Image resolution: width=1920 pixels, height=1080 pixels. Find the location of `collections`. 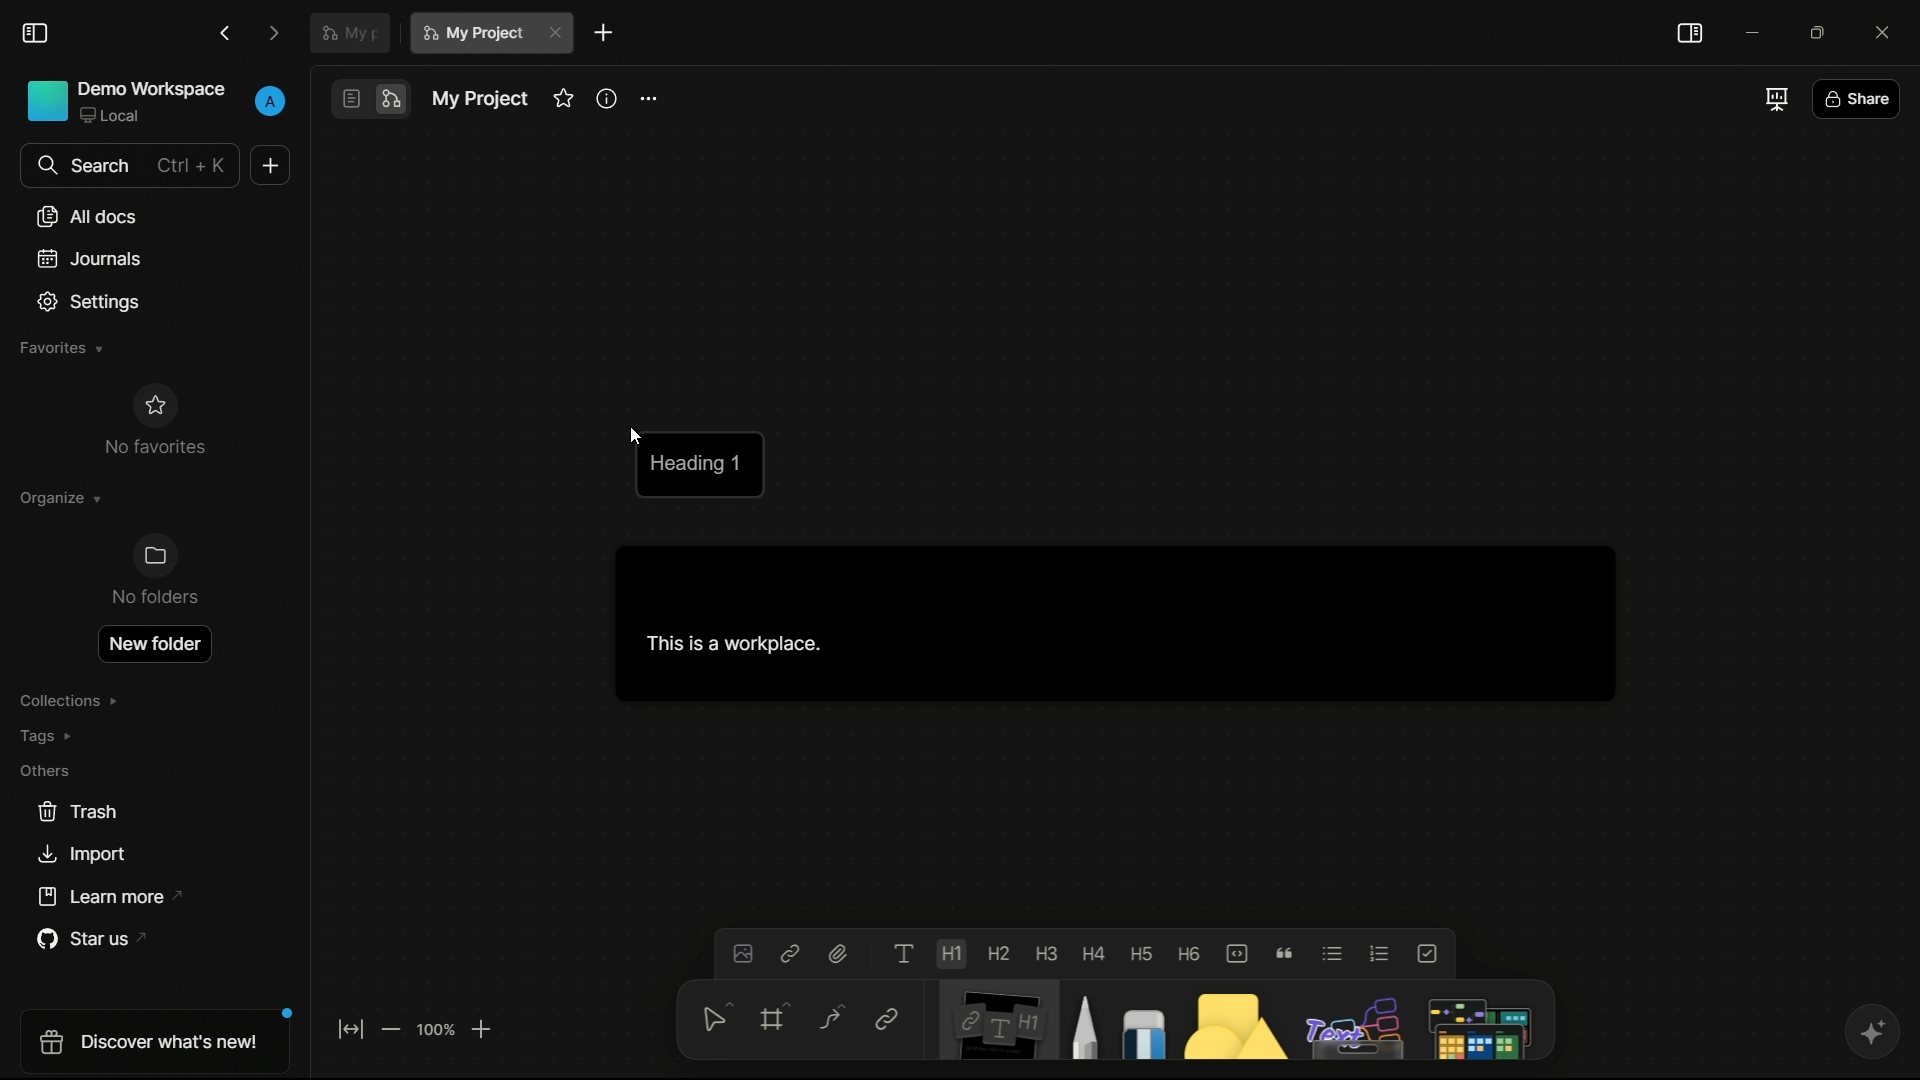

collections is located at coordinates (77, 702).